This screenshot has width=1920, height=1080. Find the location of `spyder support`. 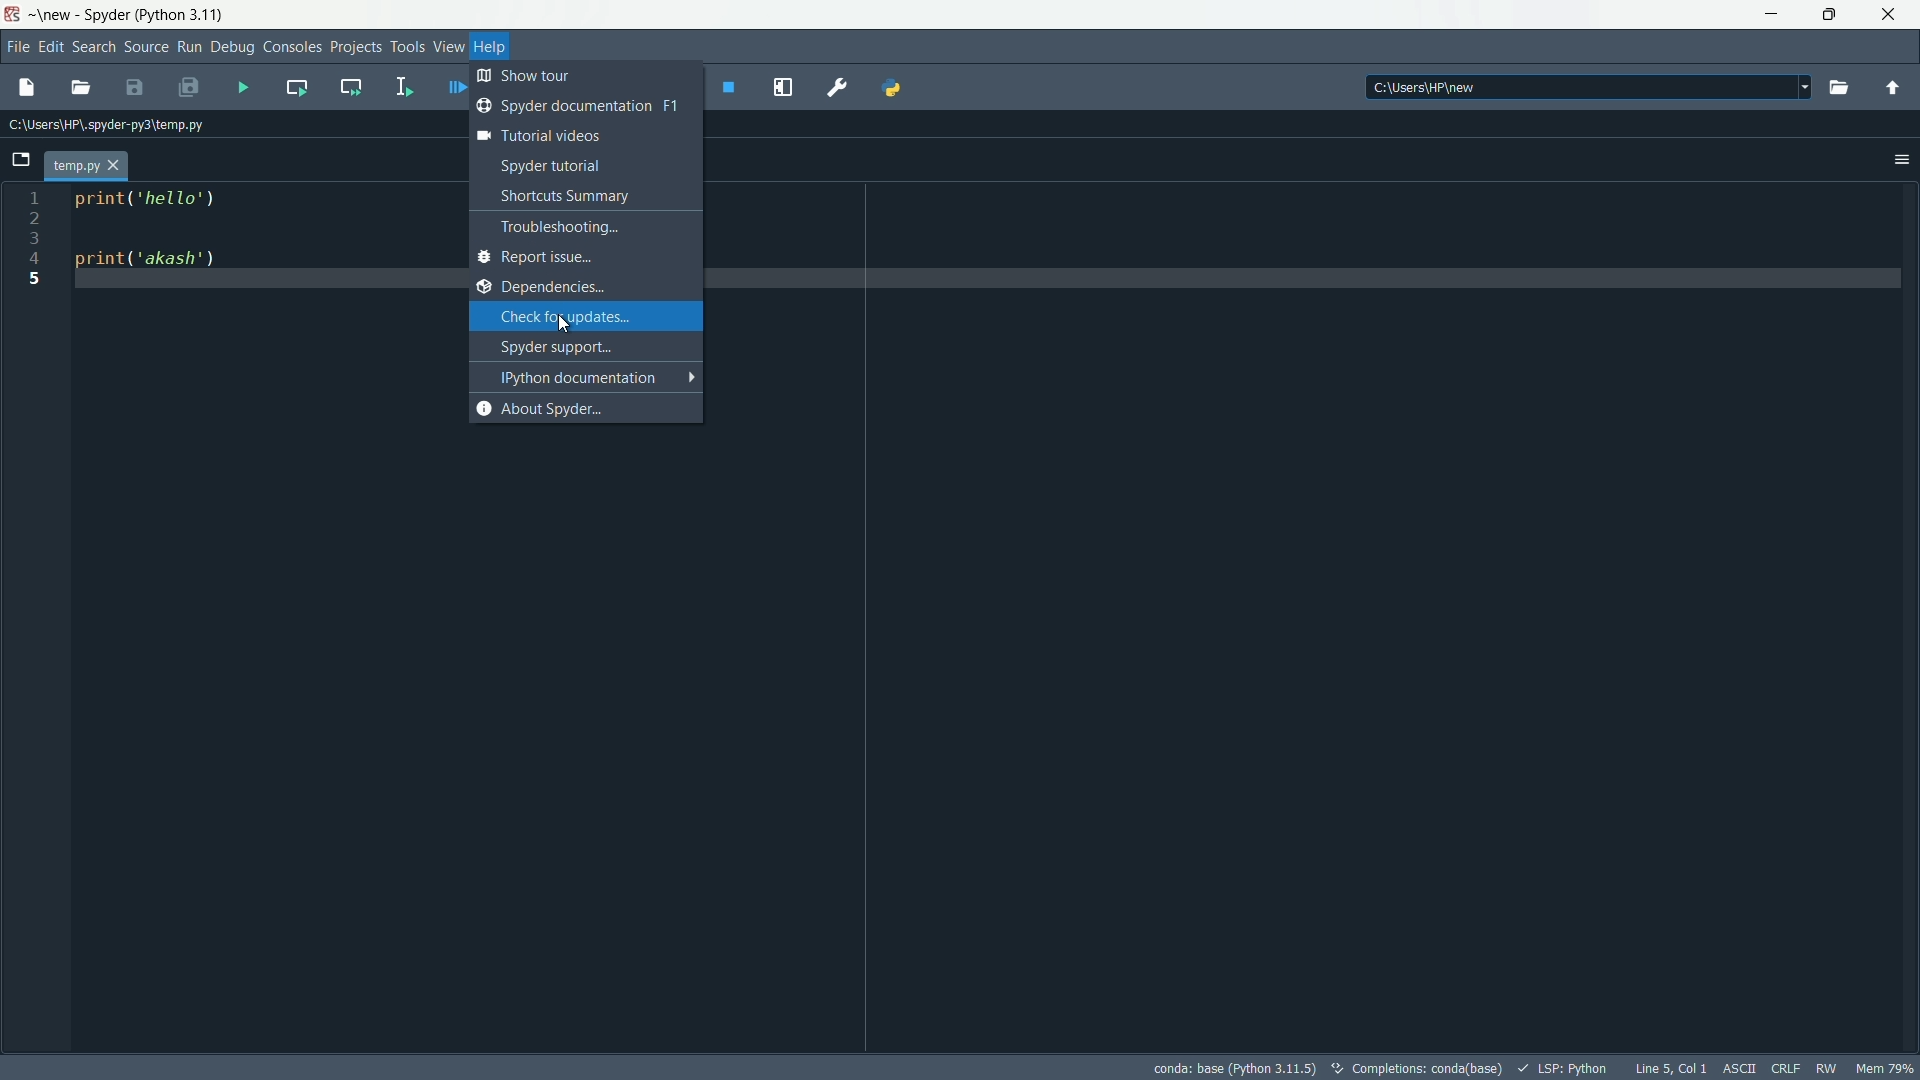

spyder support is located at coordinates (582, 345).